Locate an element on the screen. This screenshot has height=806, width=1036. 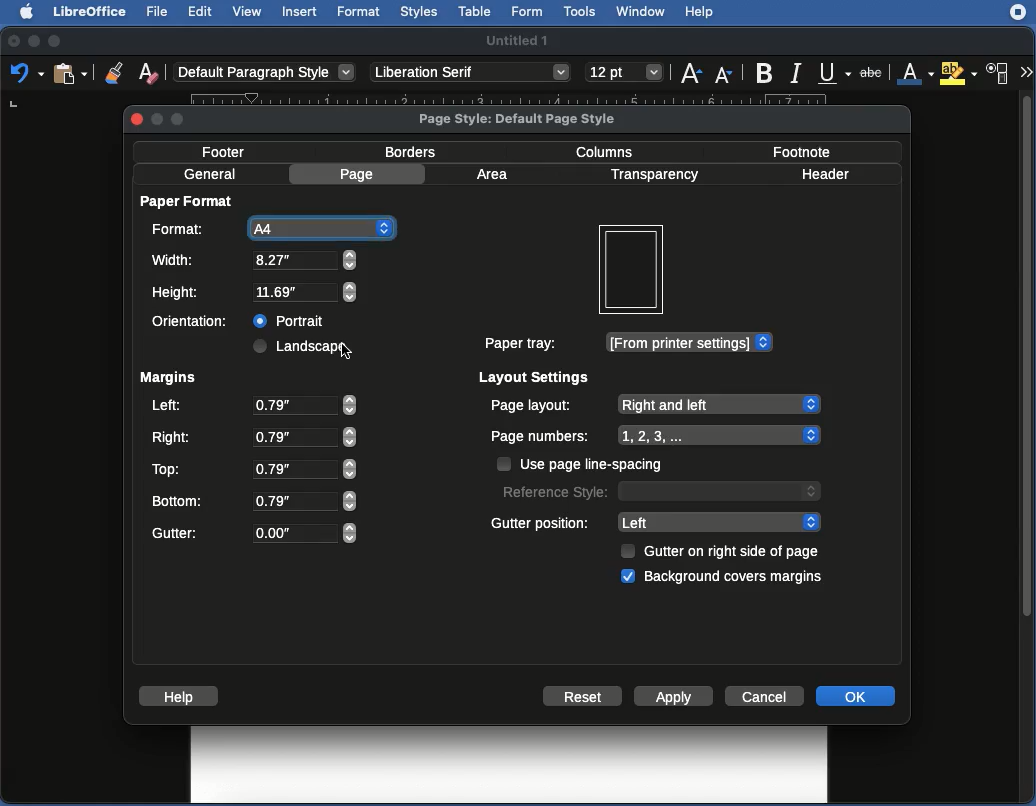
Bold is located at coordinates (765, 72).